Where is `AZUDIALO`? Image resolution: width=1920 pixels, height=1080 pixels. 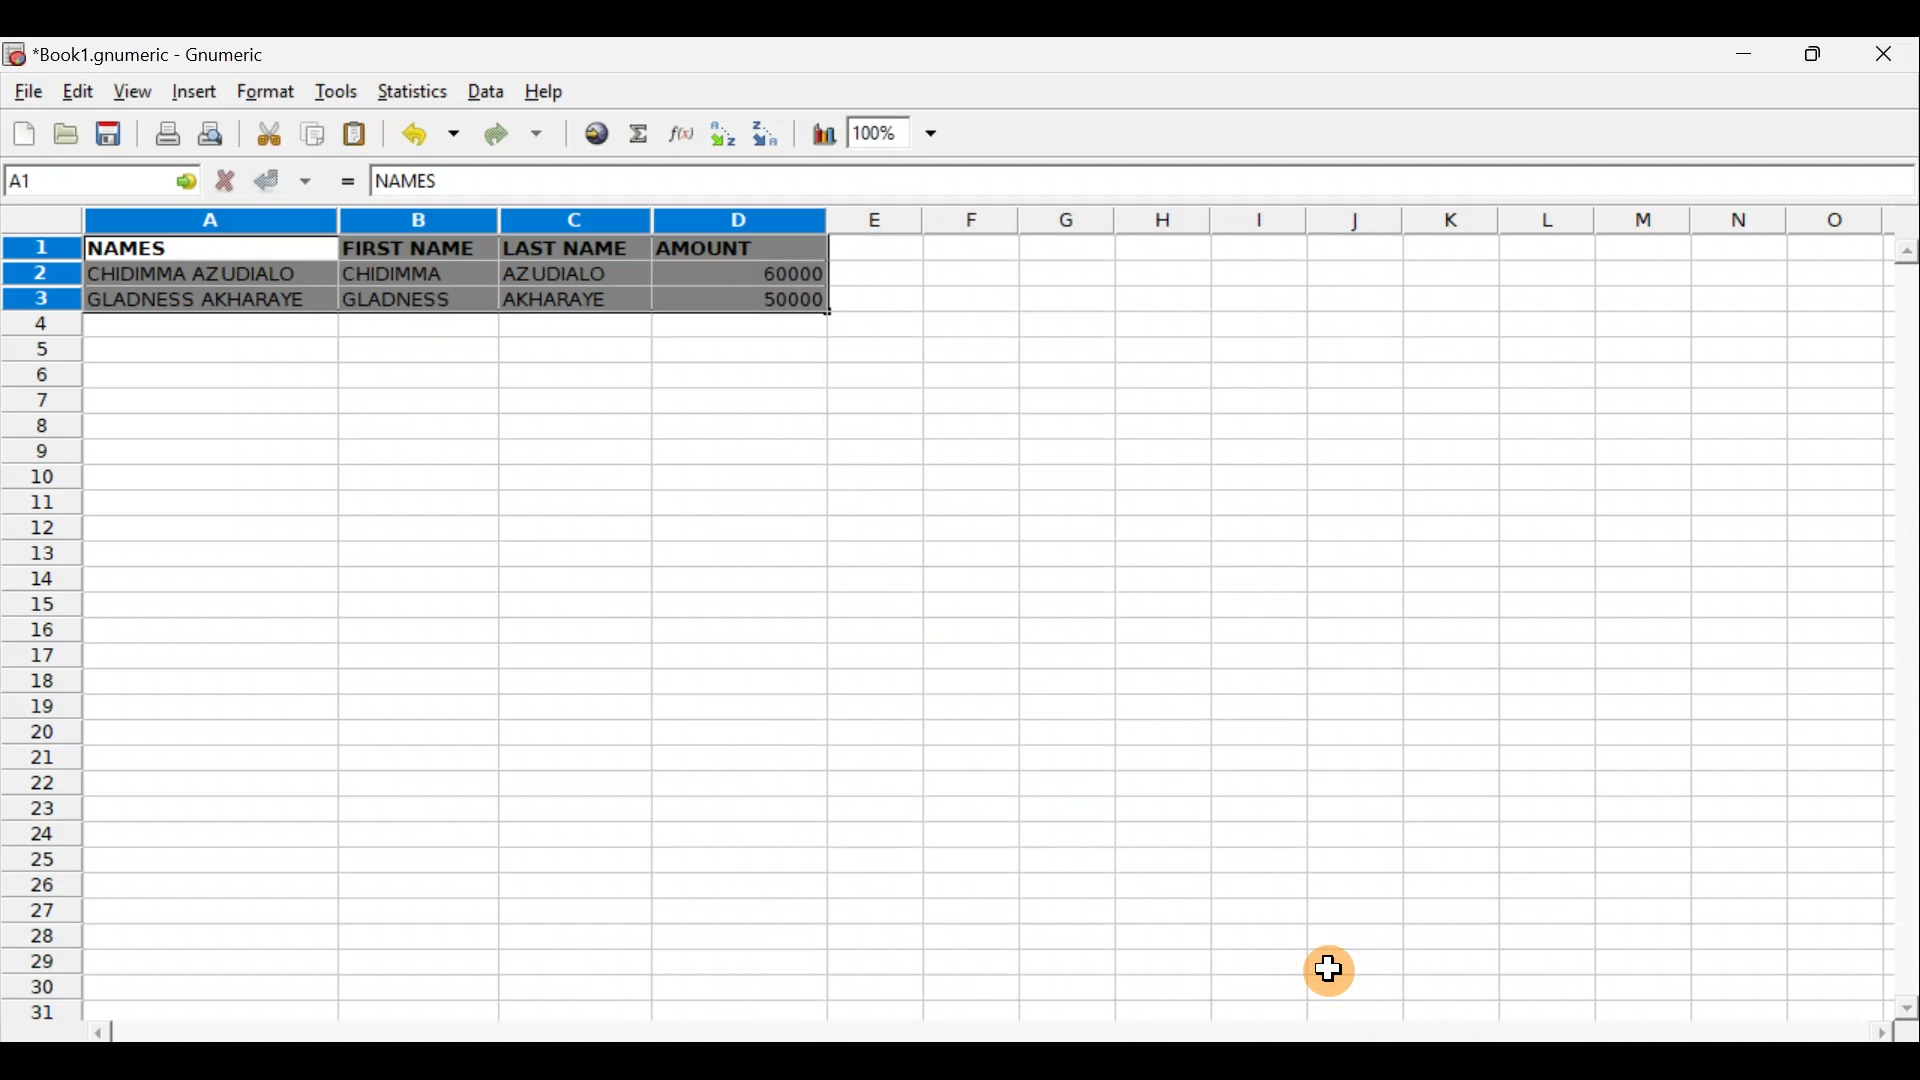 AZUDIALO is located at coordinates (566, 302).